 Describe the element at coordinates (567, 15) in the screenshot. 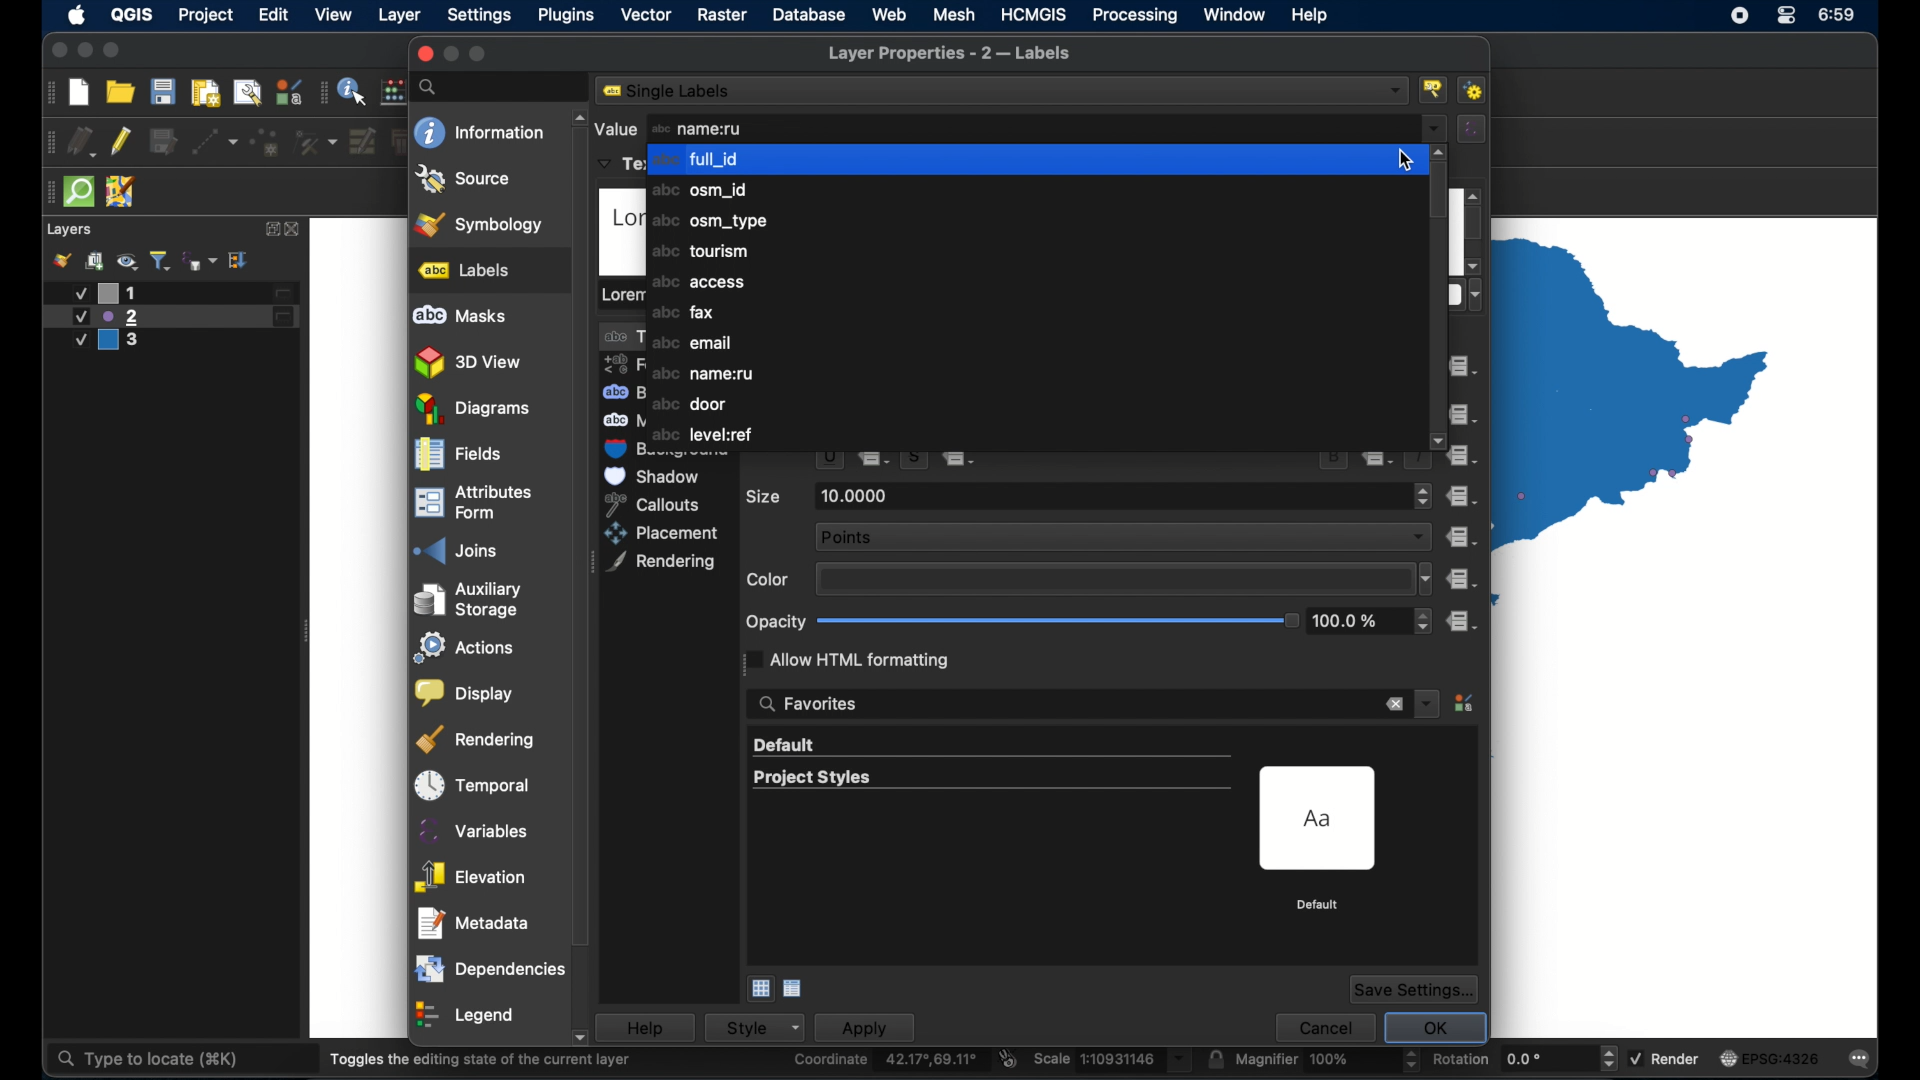

I see `plugins` at that location.